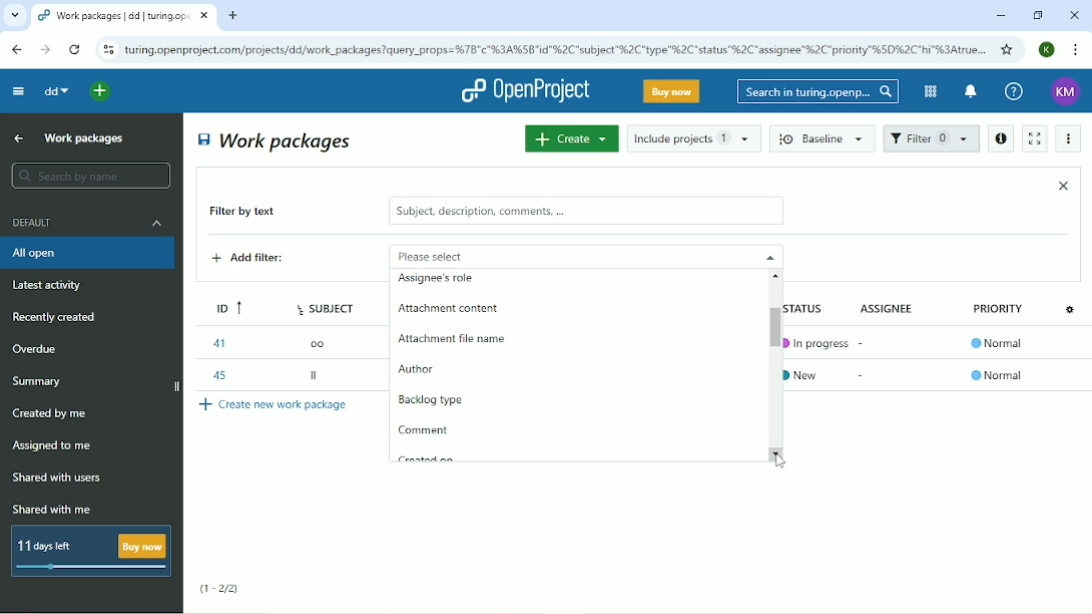 This screenshot has height=614, width=1092. I want to click on New, so click(808, 373).